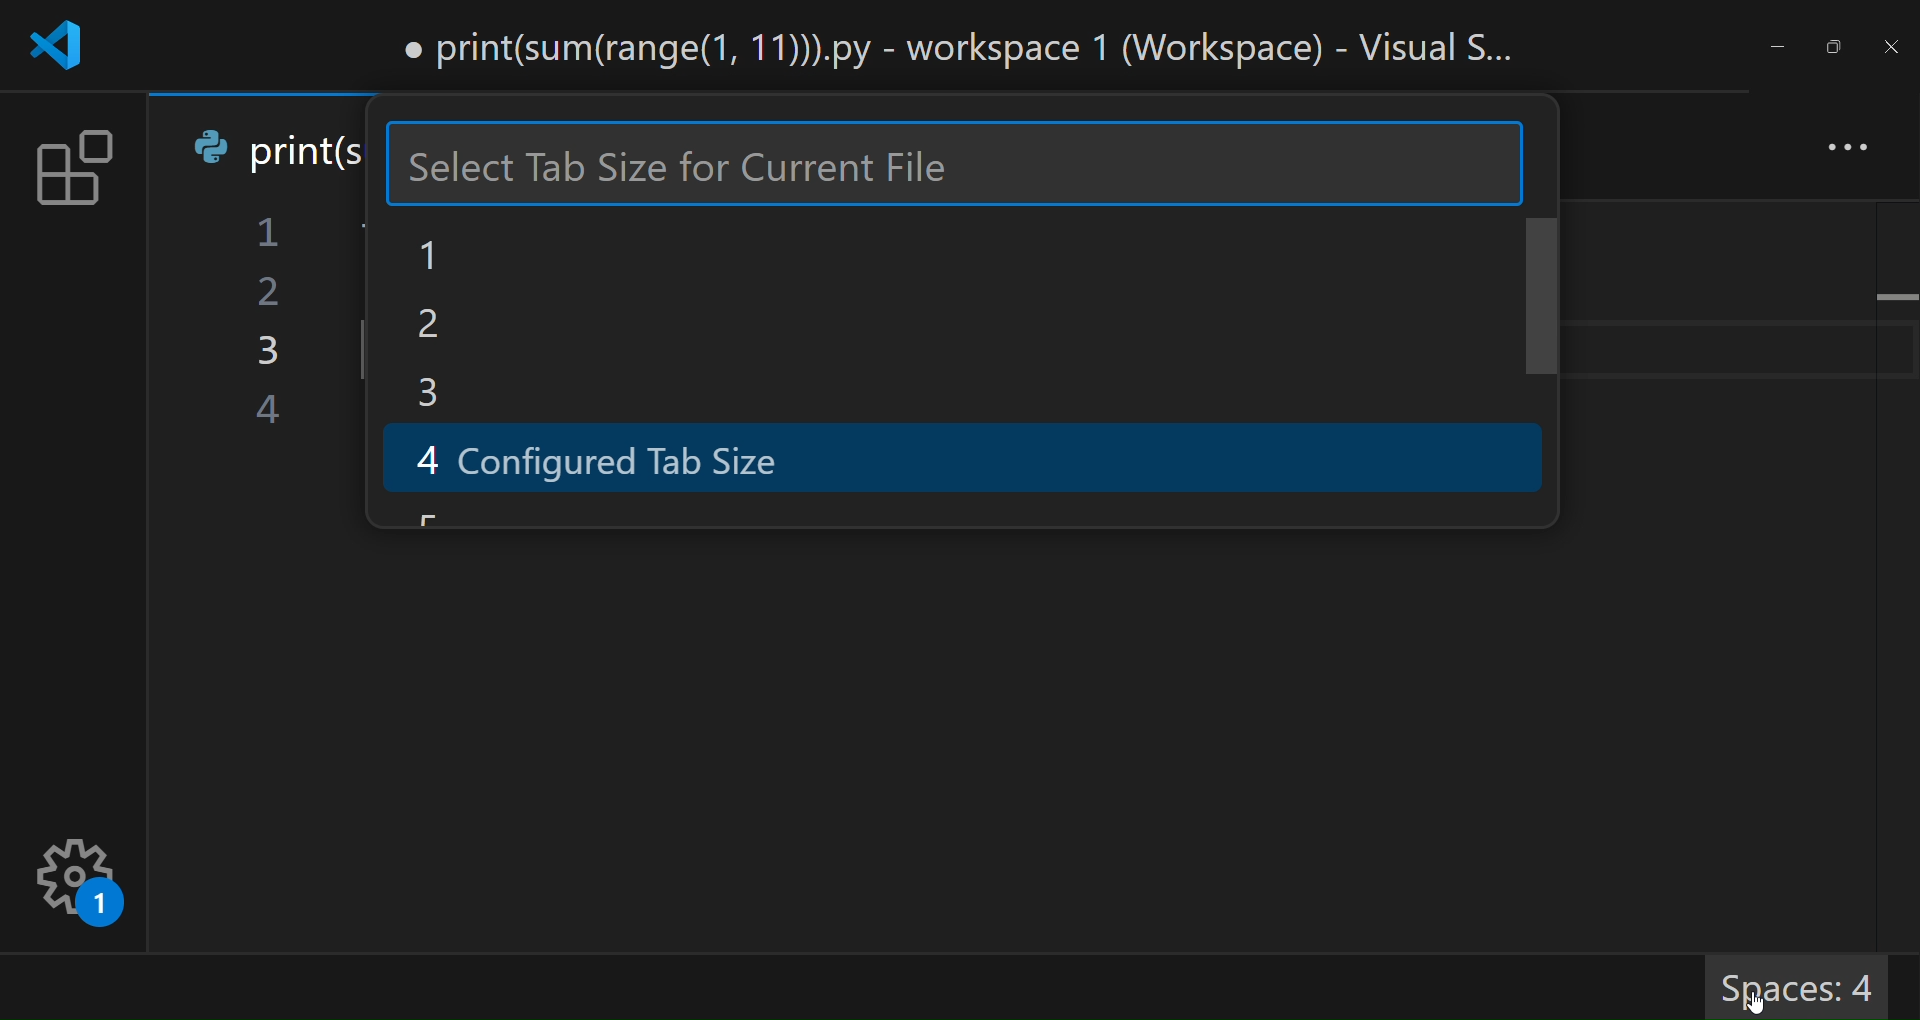  Describe the element at coordinates (1542, 302) in the screenshot. I see `scroll bar` at that location.